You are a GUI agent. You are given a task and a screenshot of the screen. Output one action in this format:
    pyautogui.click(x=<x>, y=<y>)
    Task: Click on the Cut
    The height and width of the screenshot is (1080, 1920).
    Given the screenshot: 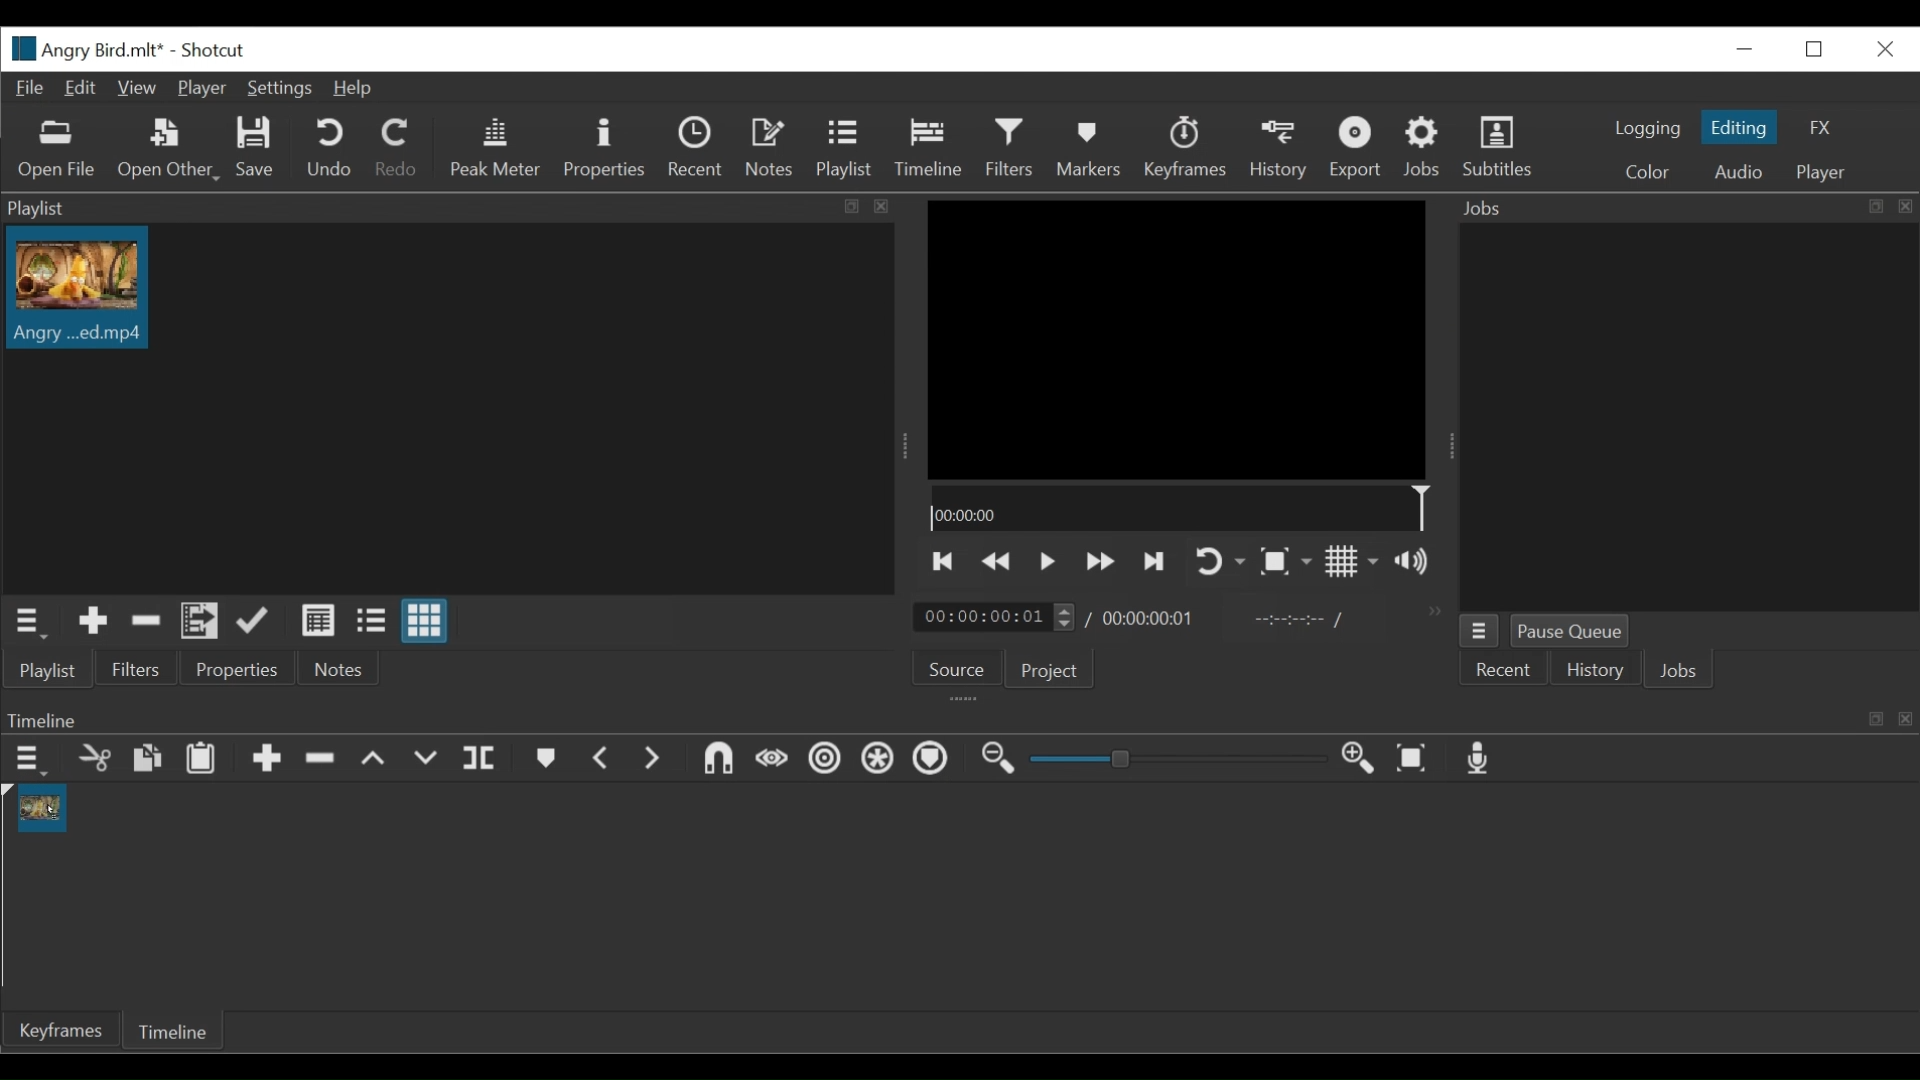 What is the action you would take?
    pyautogui.click(x=146, y=624)
    